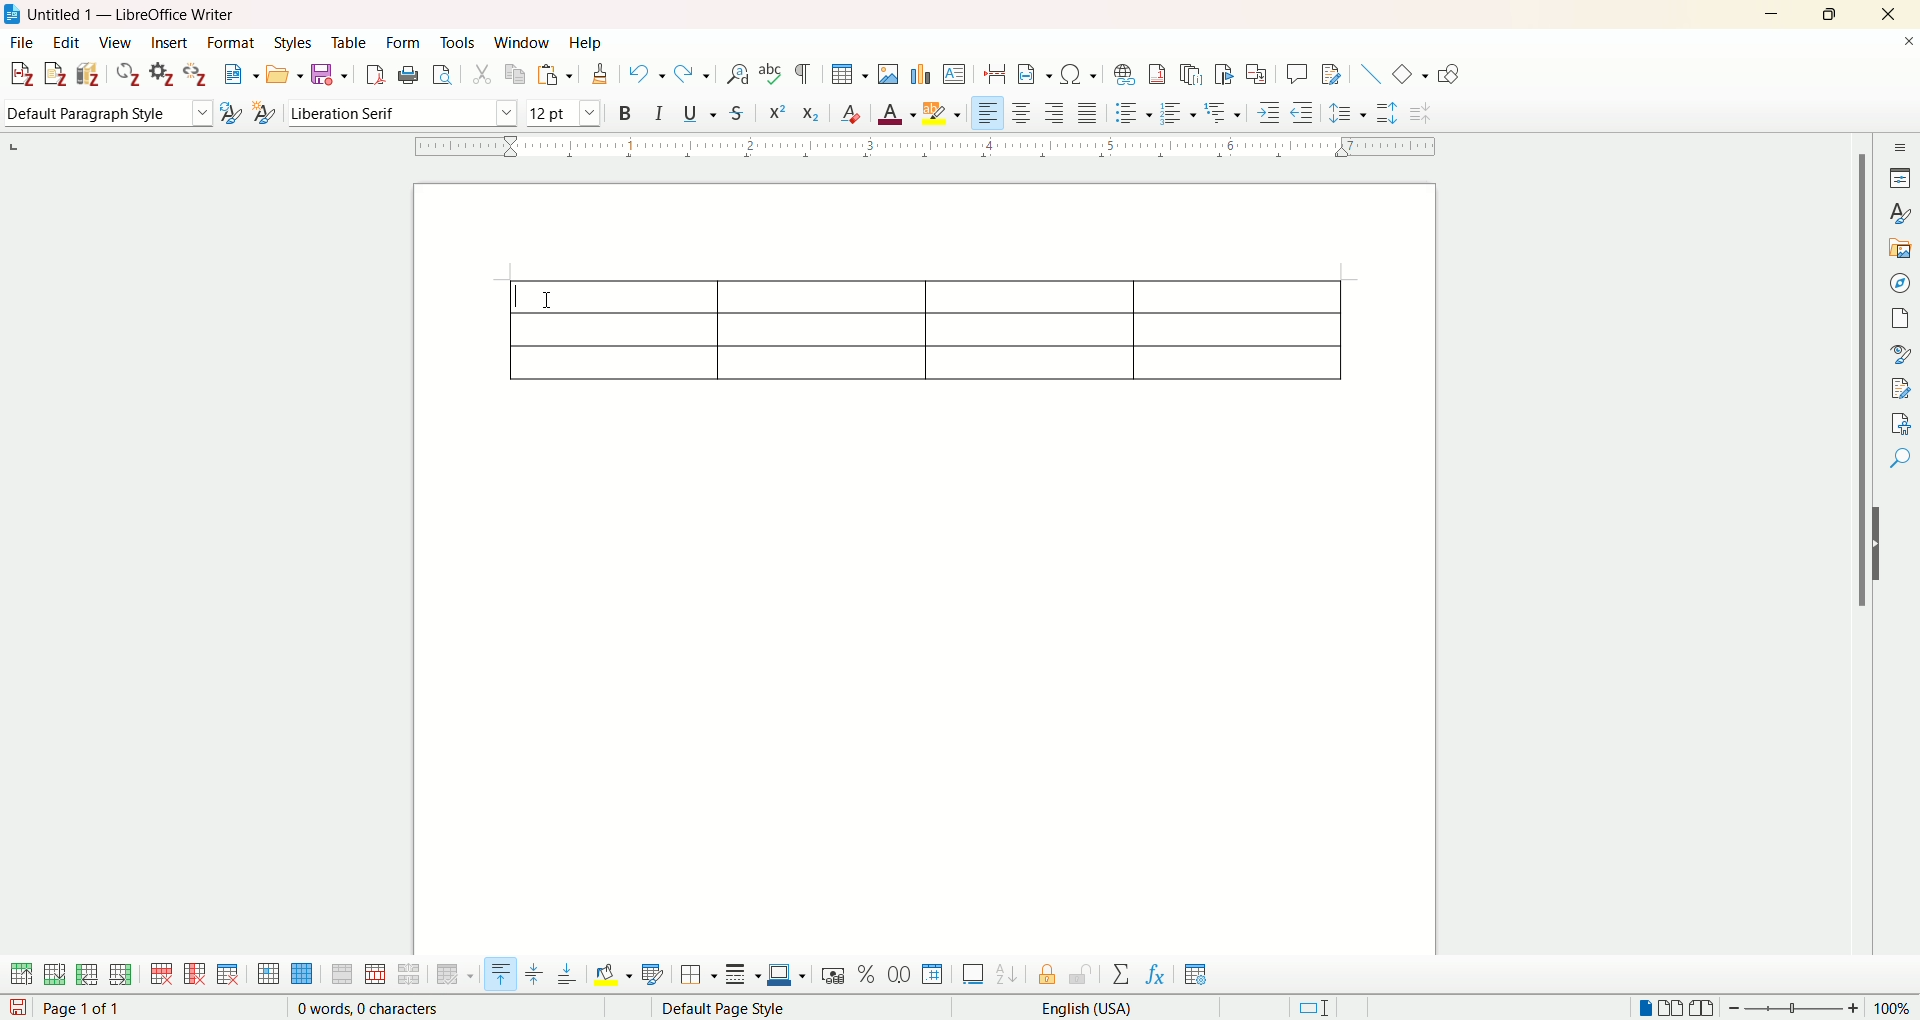  Describe the element at coordinates (1419, 114) in the screenshot. I see `decrease paragraph spacing` at that location.